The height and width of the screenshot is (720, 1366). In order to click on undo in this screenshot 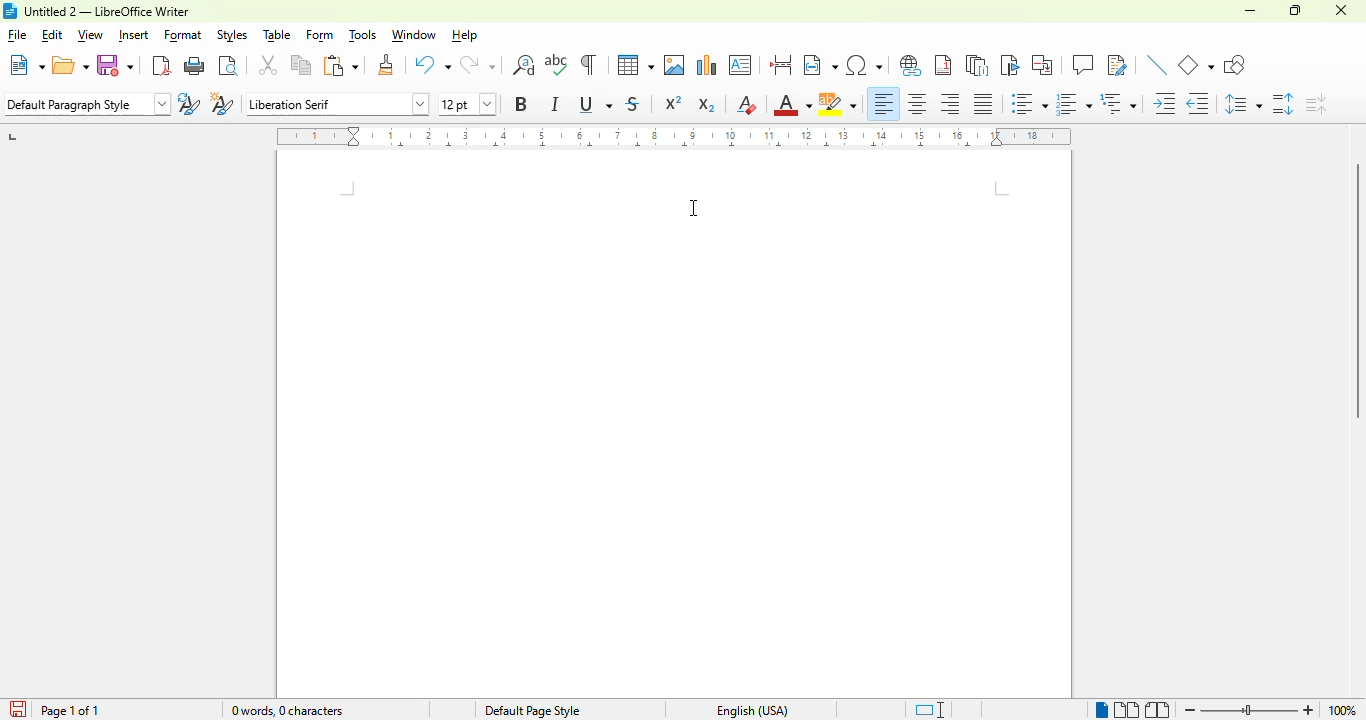, I will do `click(433, 66)`.